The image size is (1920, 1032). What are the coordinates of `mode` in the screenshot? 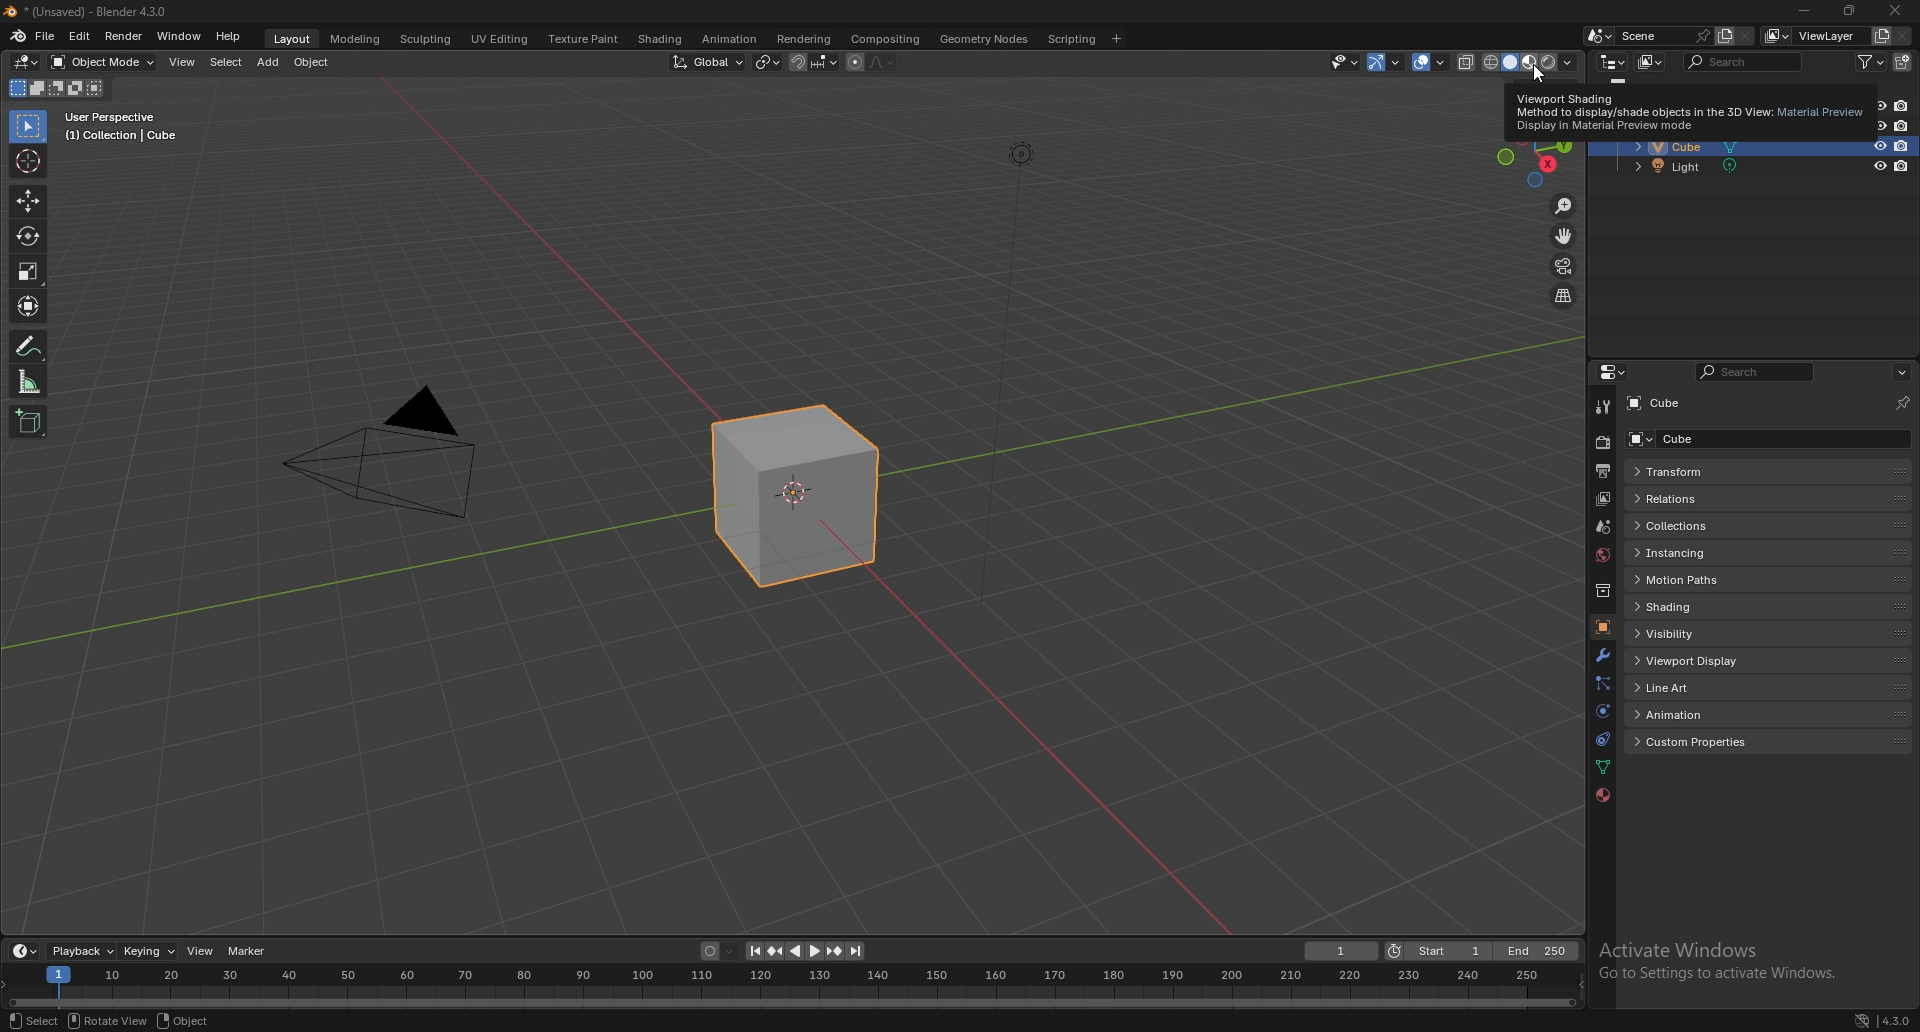 It's located at (58, 88).